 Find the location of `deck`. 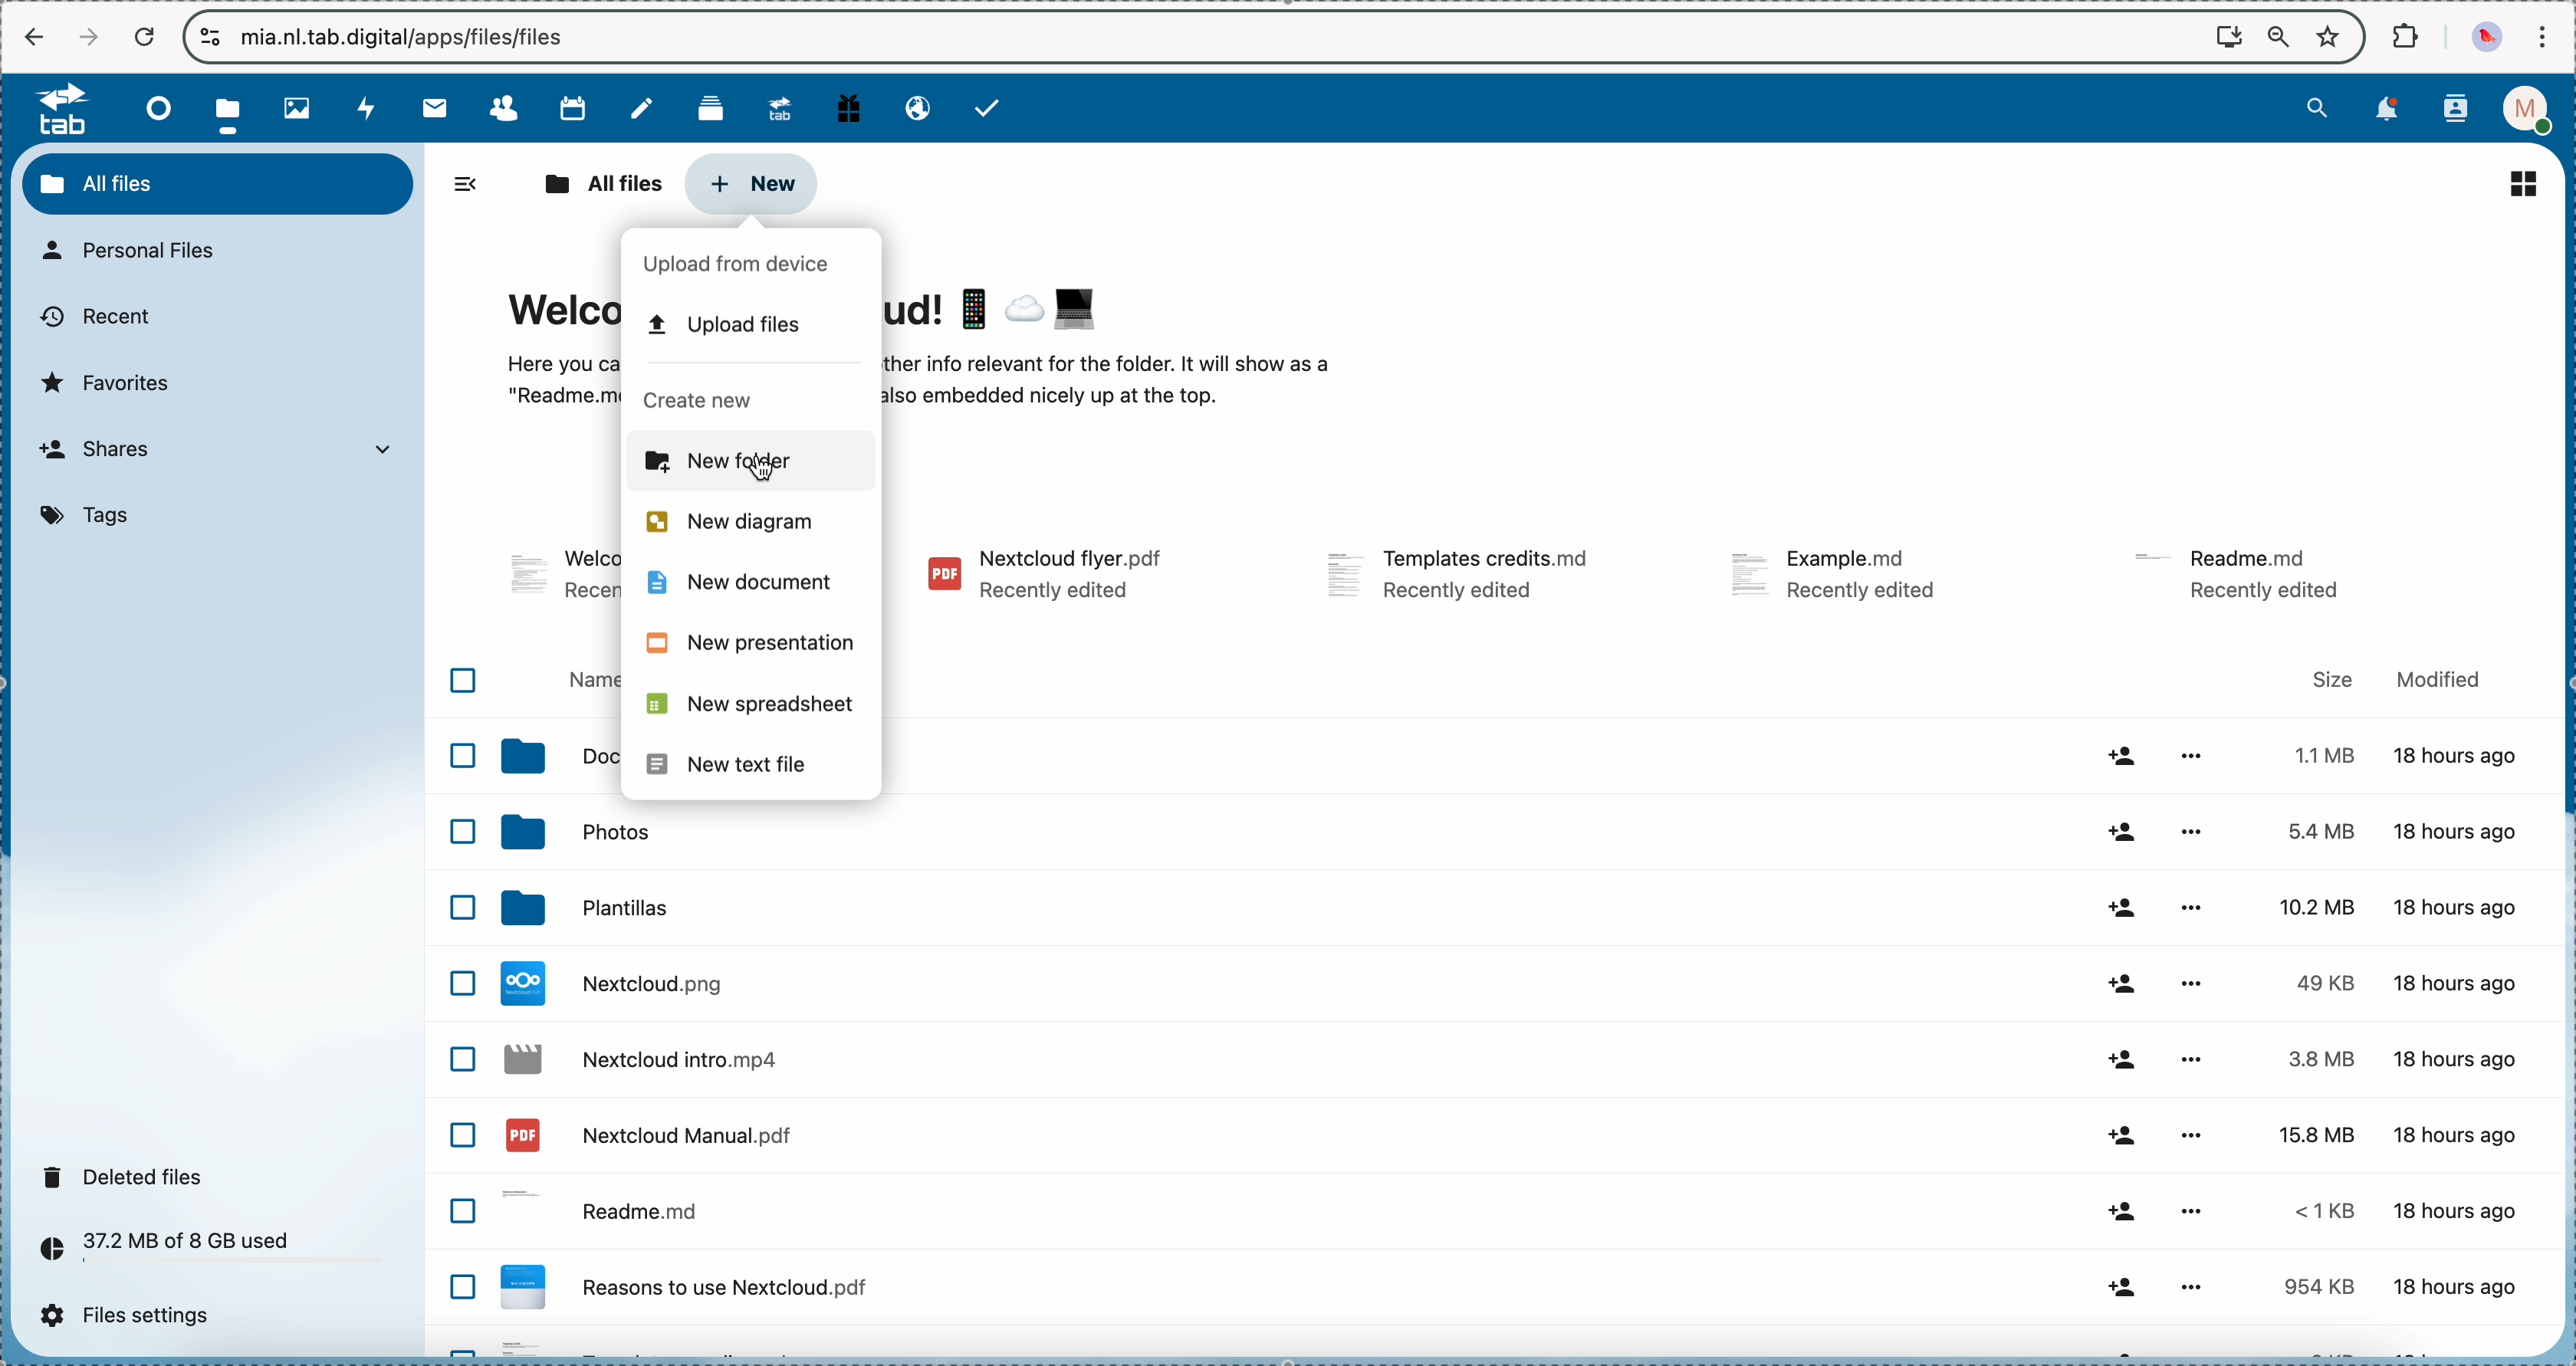

deck is located at coordinates (715, 106).